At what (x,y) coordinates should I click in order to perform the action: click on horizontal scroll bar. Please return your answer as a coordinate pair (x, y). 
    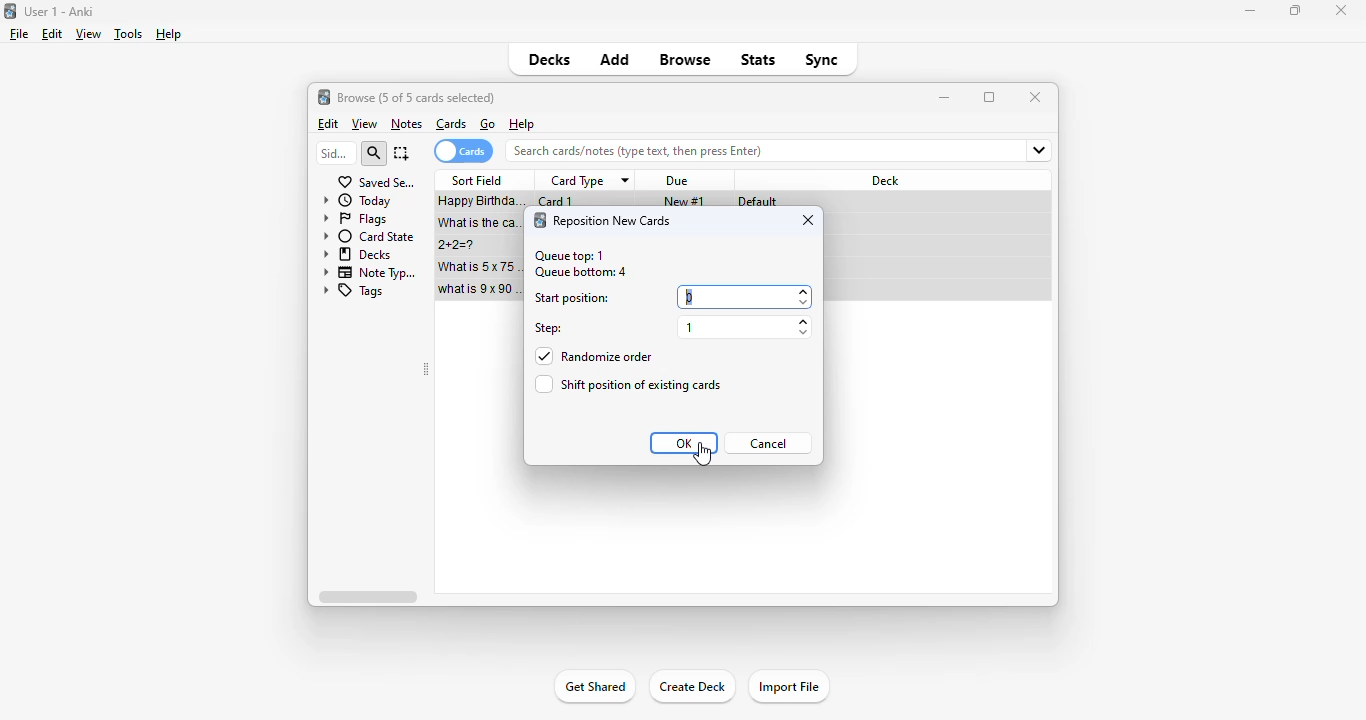
    Looking at the image, I should click on (367, 596).